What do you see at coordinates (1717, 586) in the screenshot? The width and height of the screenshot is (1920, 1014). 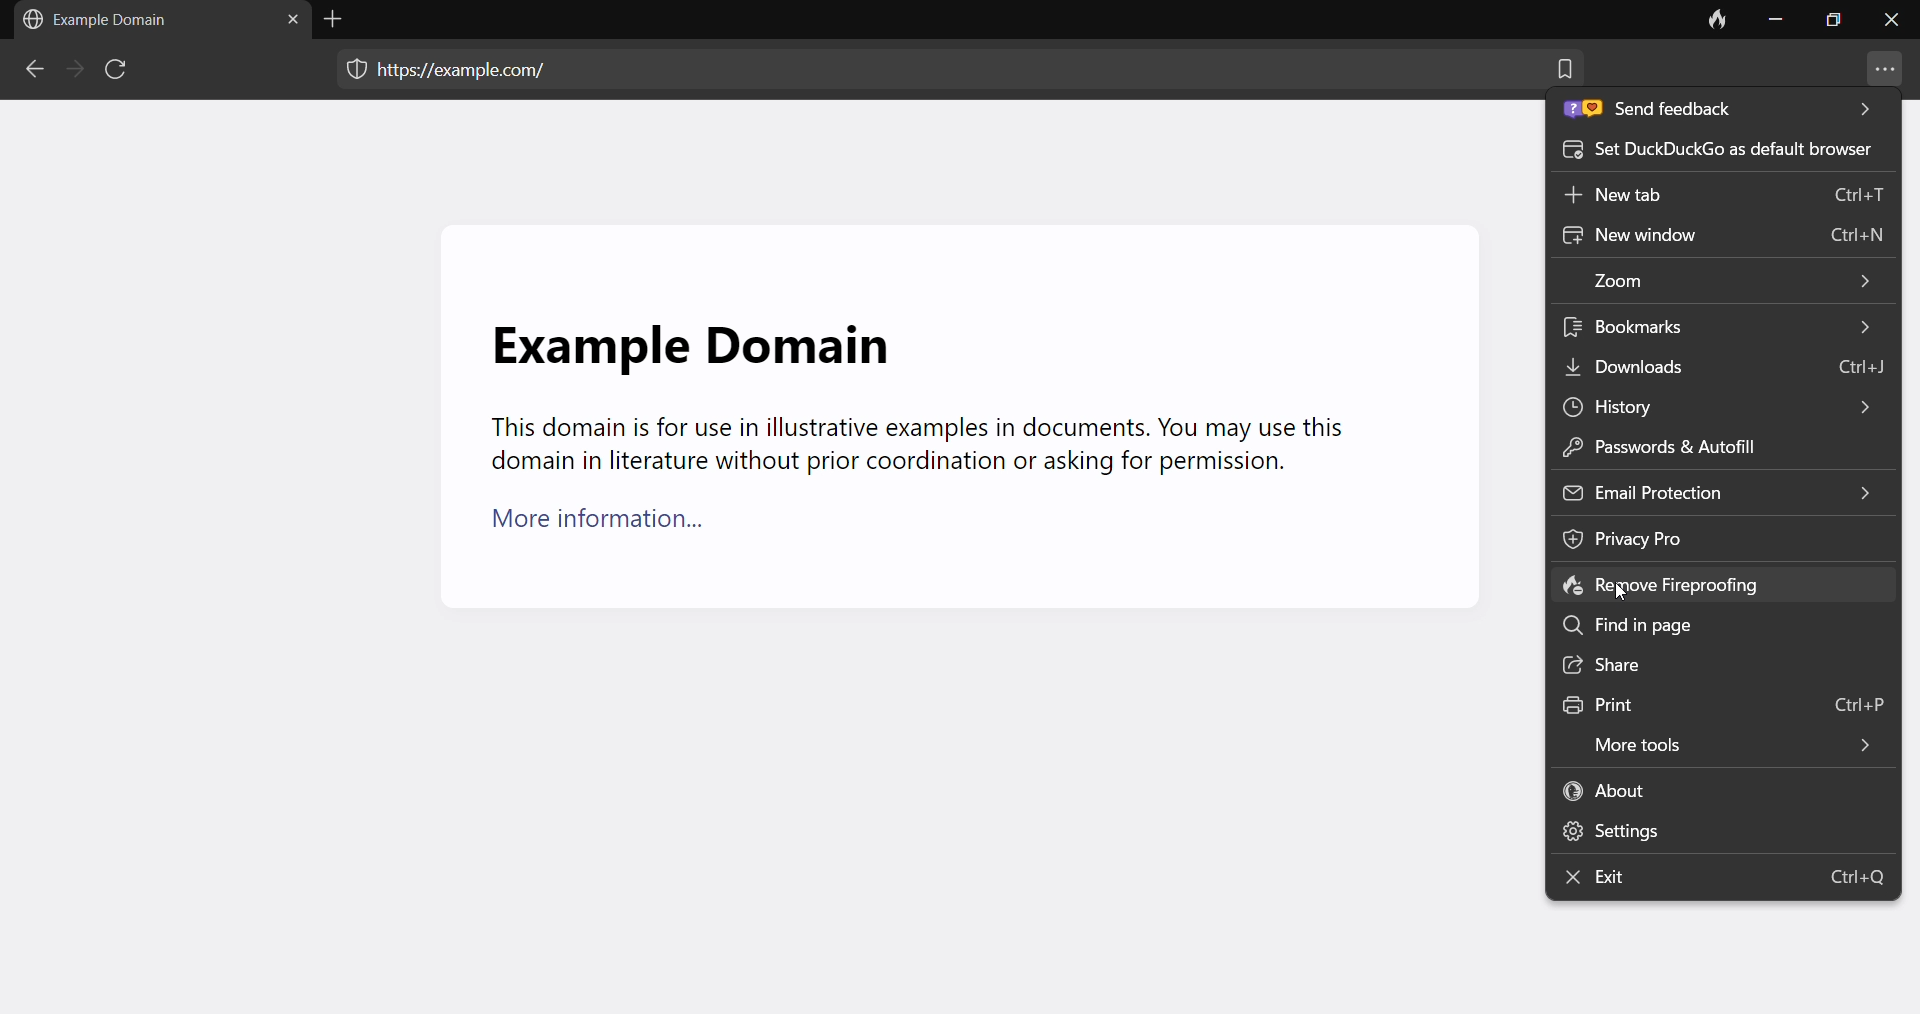 I see `remove fireproofing` at bounding box center [1717, 586].